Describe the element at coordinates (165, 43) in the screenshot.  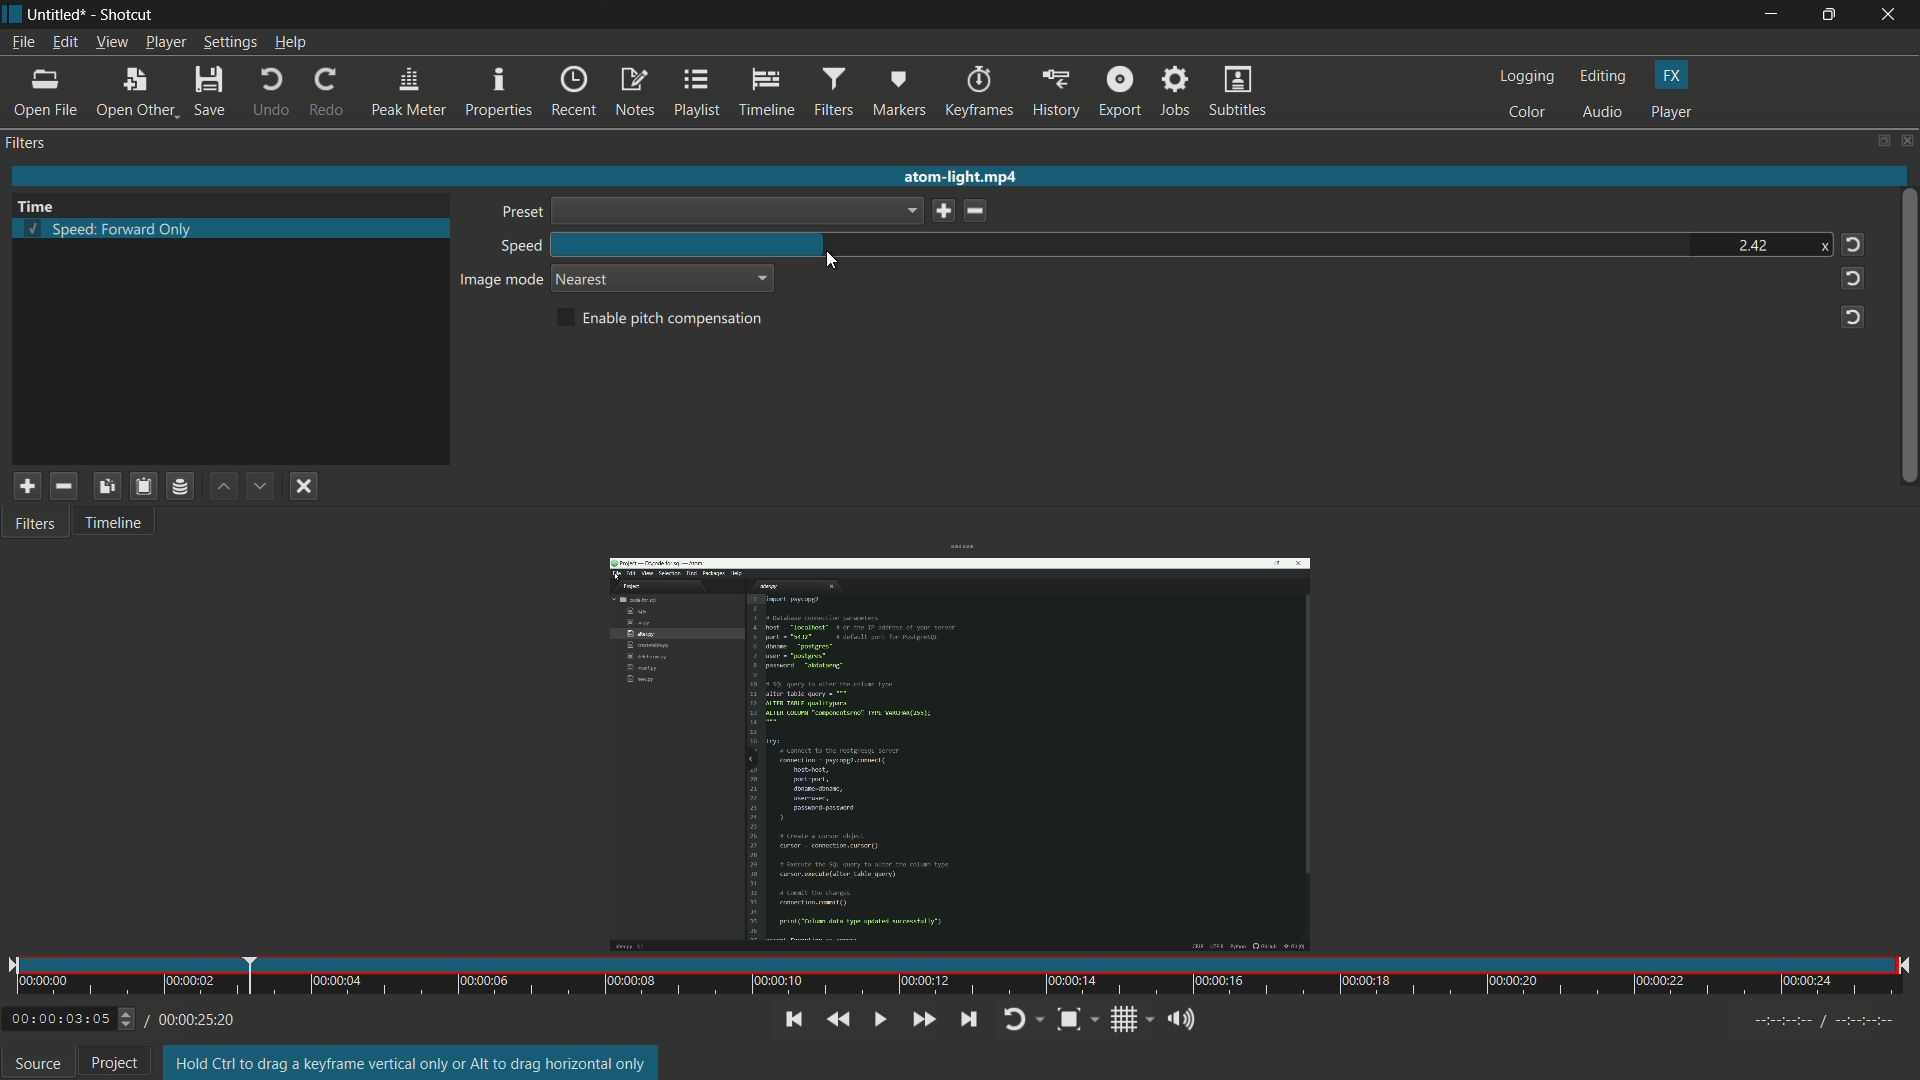
I see `player menu` at that location.